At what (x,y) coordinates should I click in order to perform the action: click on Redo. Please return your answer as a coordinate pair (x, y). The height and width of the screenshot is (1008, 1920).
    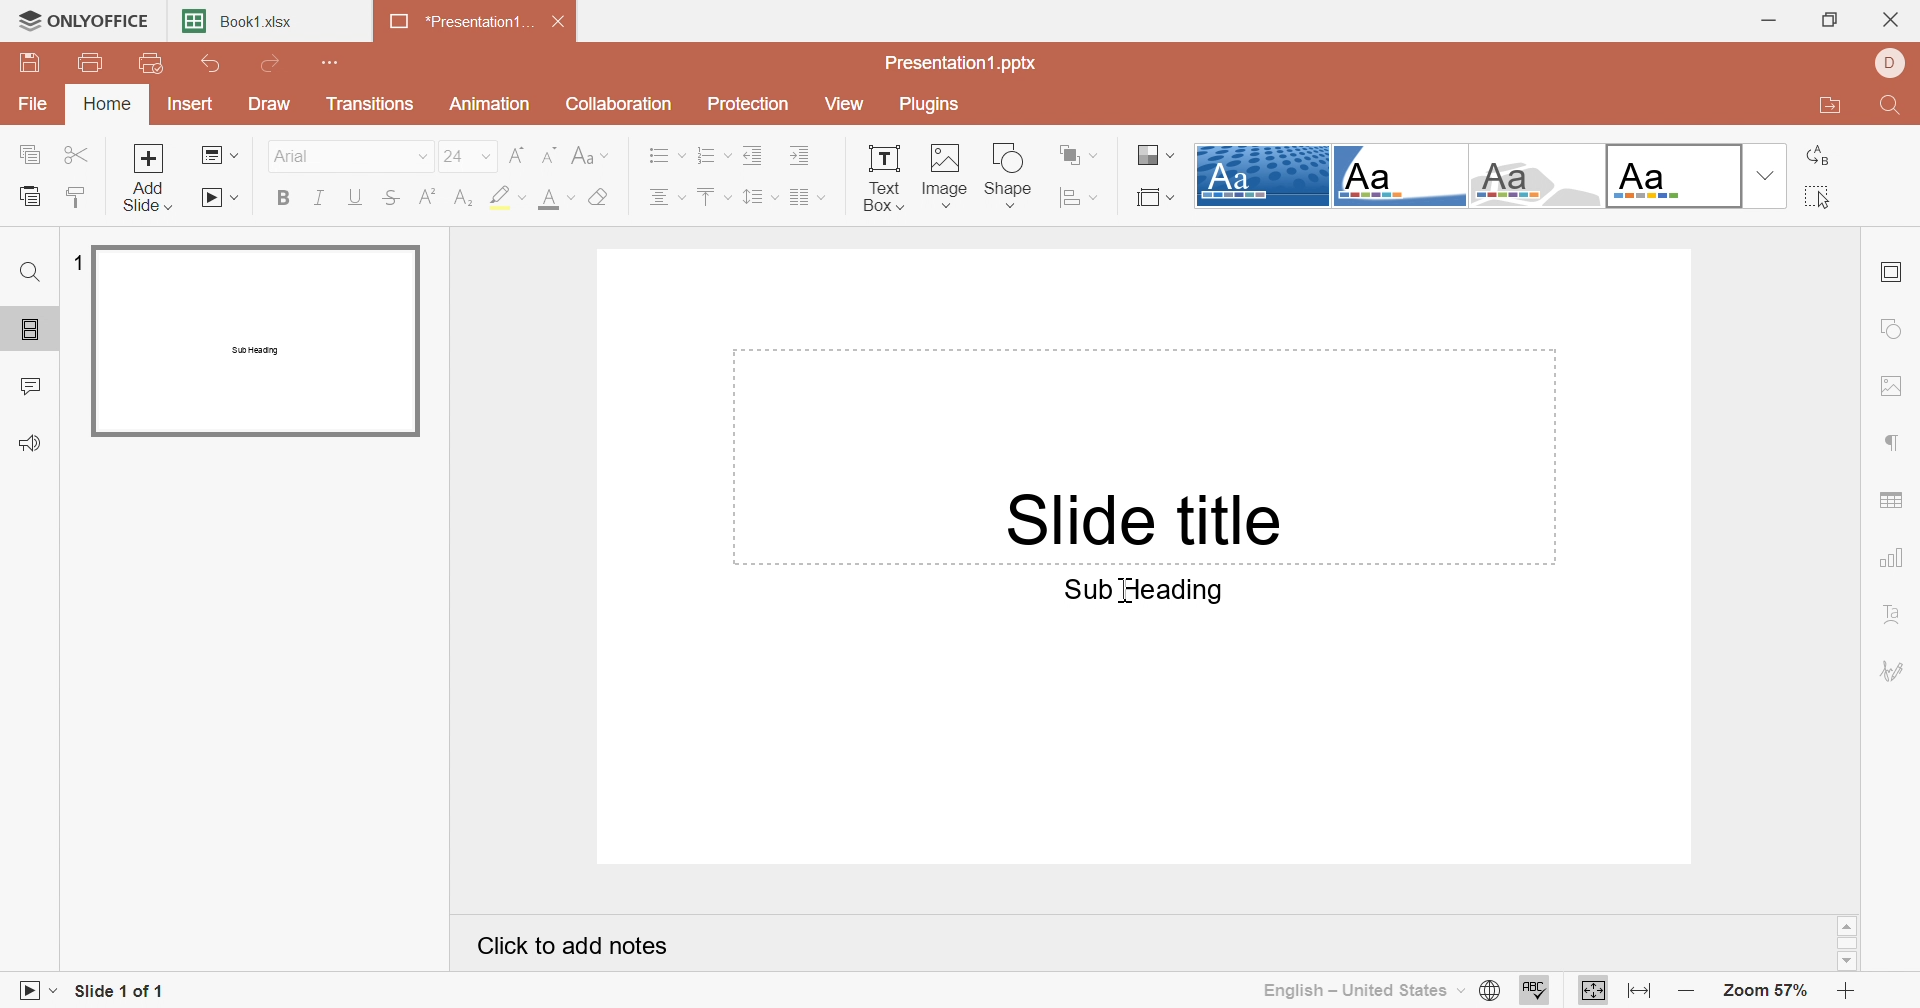
    Looking at the image, I should click on (274, 64).